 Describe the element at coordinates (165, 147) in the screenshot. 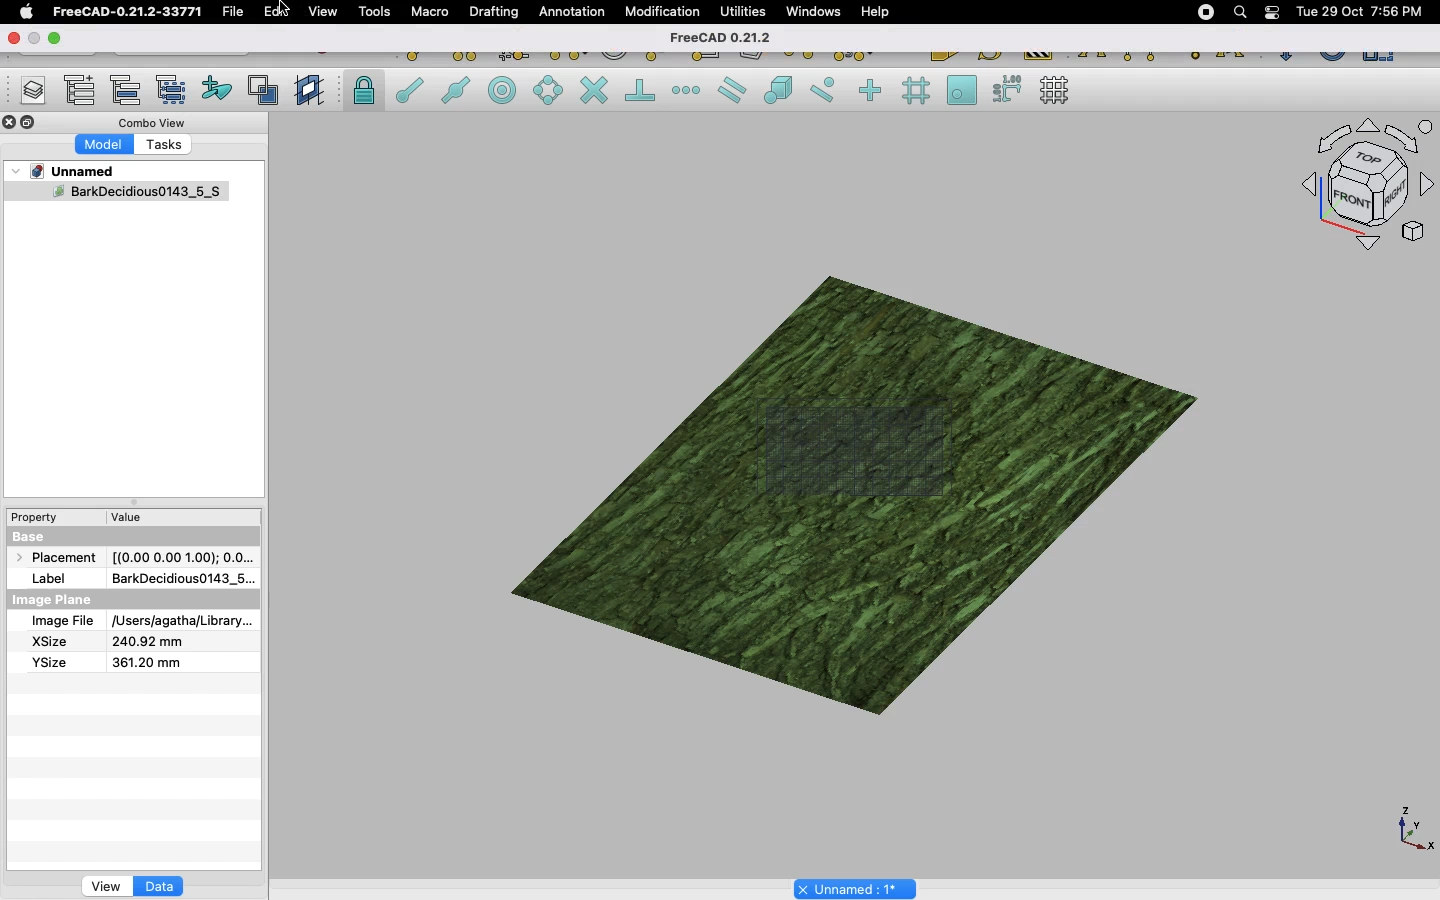

I see `Tasks` at that location.